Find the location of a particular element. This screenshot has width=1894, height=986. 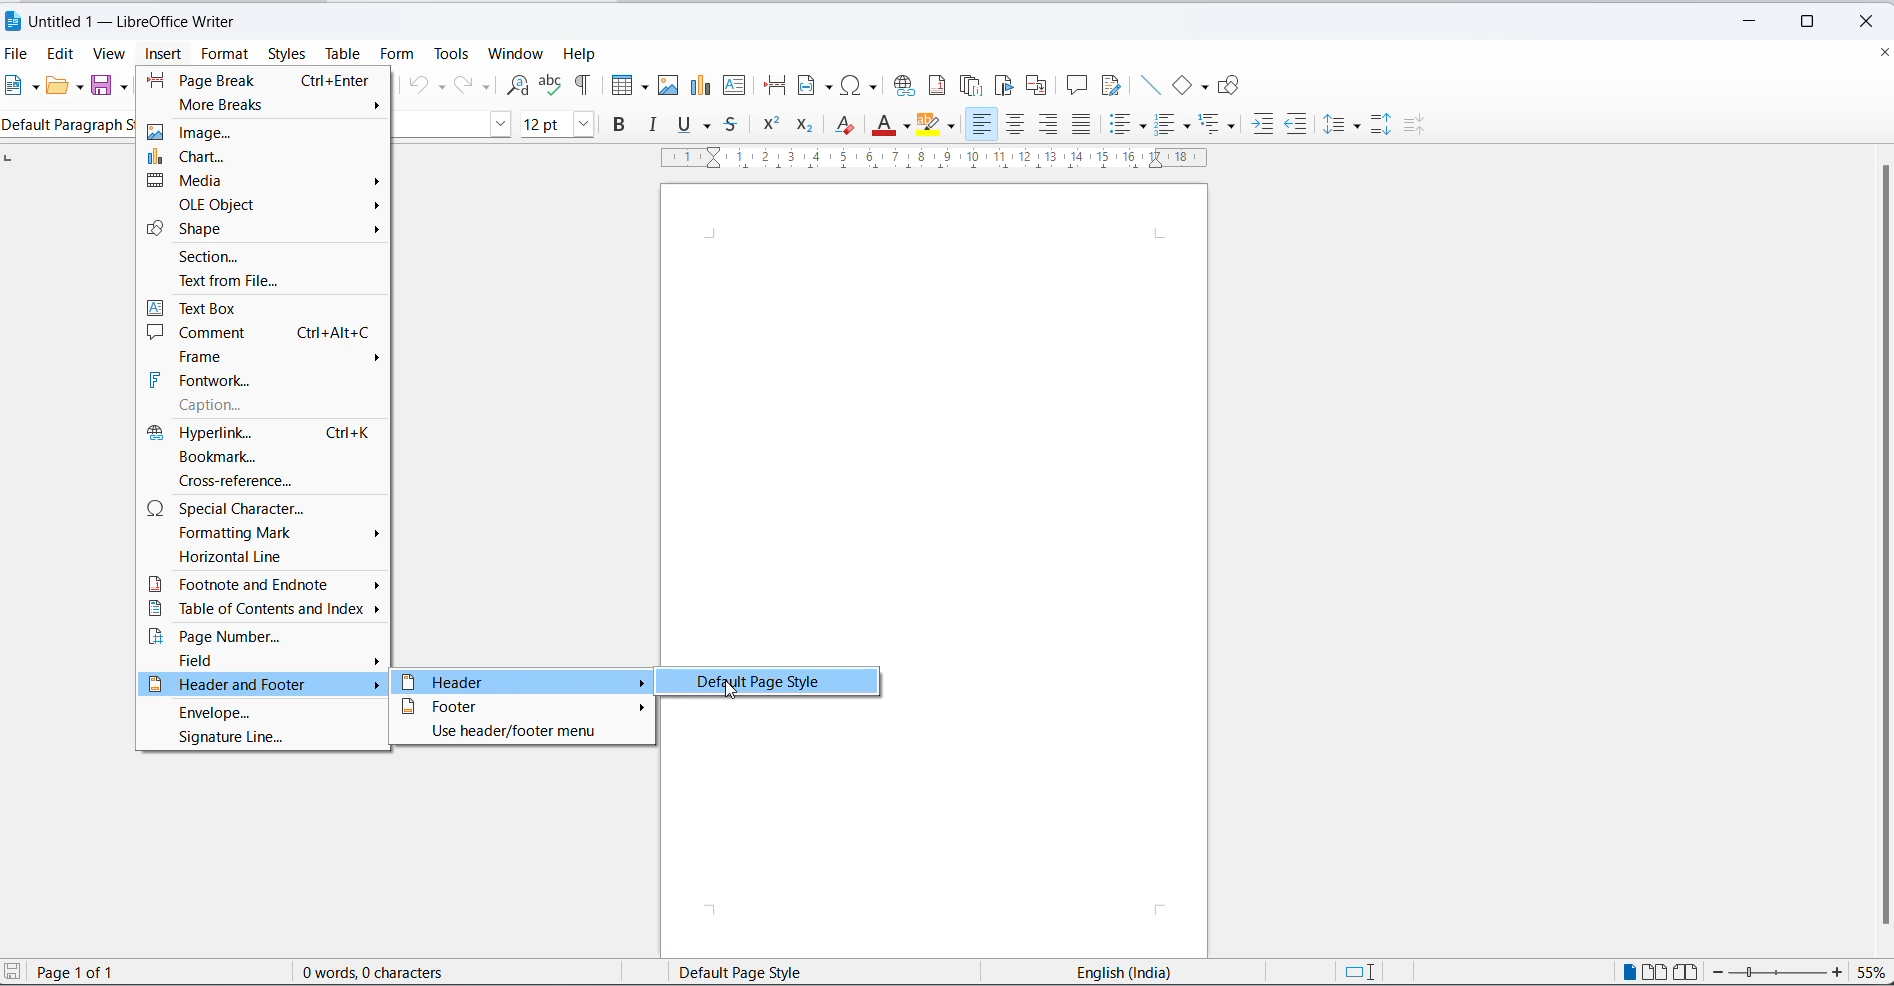

insert is located at coordinates (166, 55).